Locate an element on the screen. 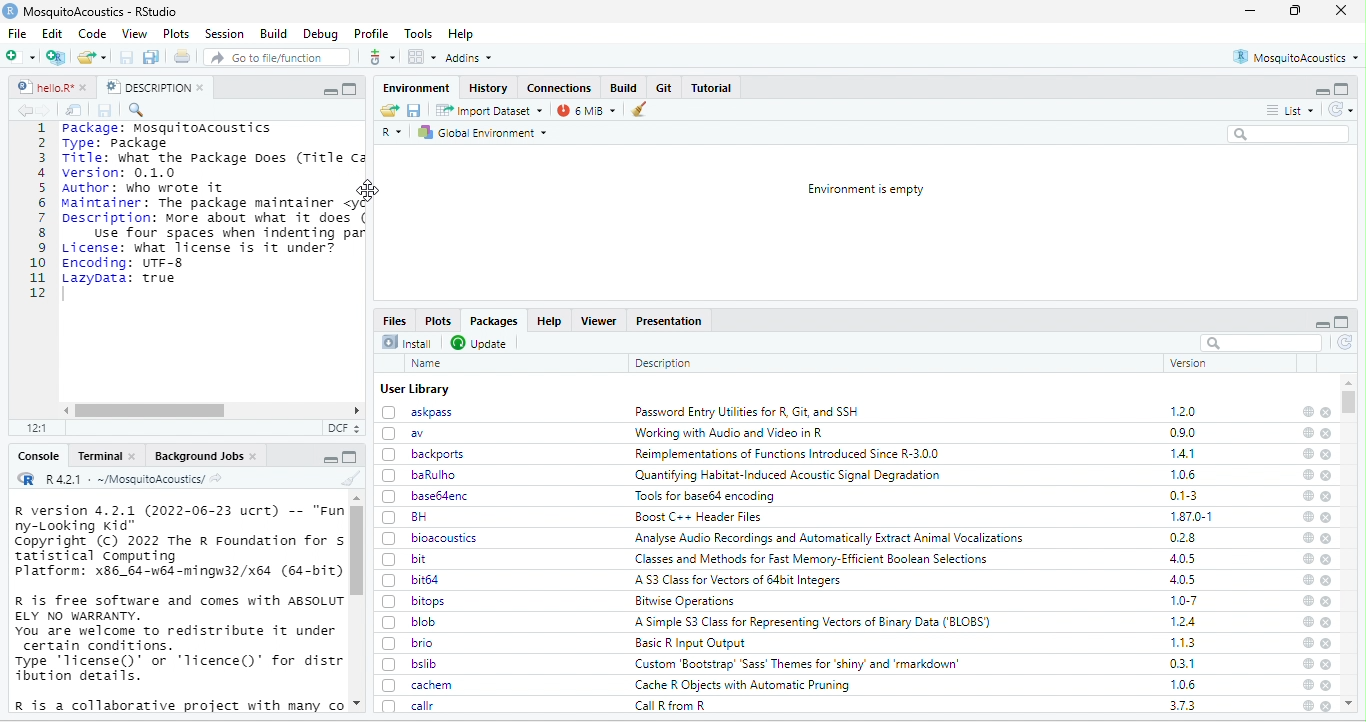  R 4.2.1 : ~/MosquitoAcoustics/ is located at coordinates (120, 480).